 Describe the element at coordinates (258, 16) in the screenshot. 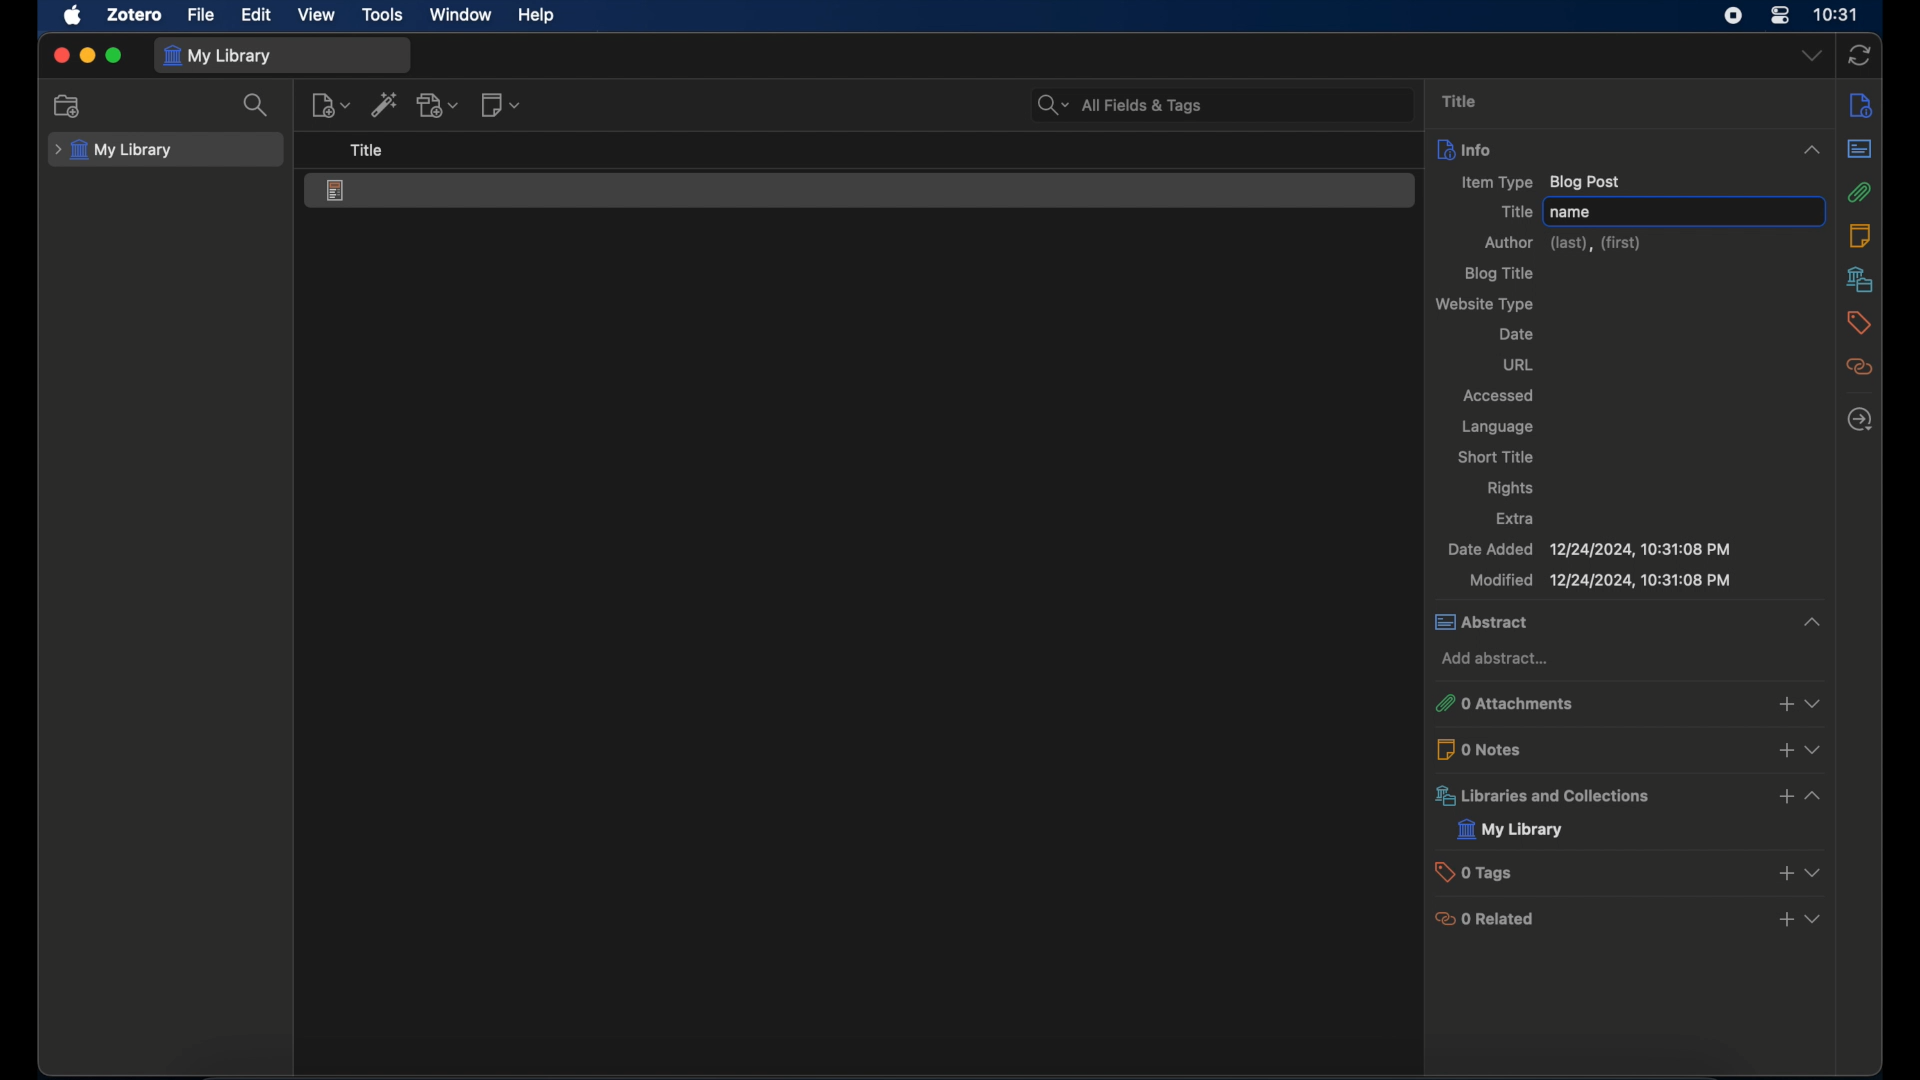

I see `edit` at that location.